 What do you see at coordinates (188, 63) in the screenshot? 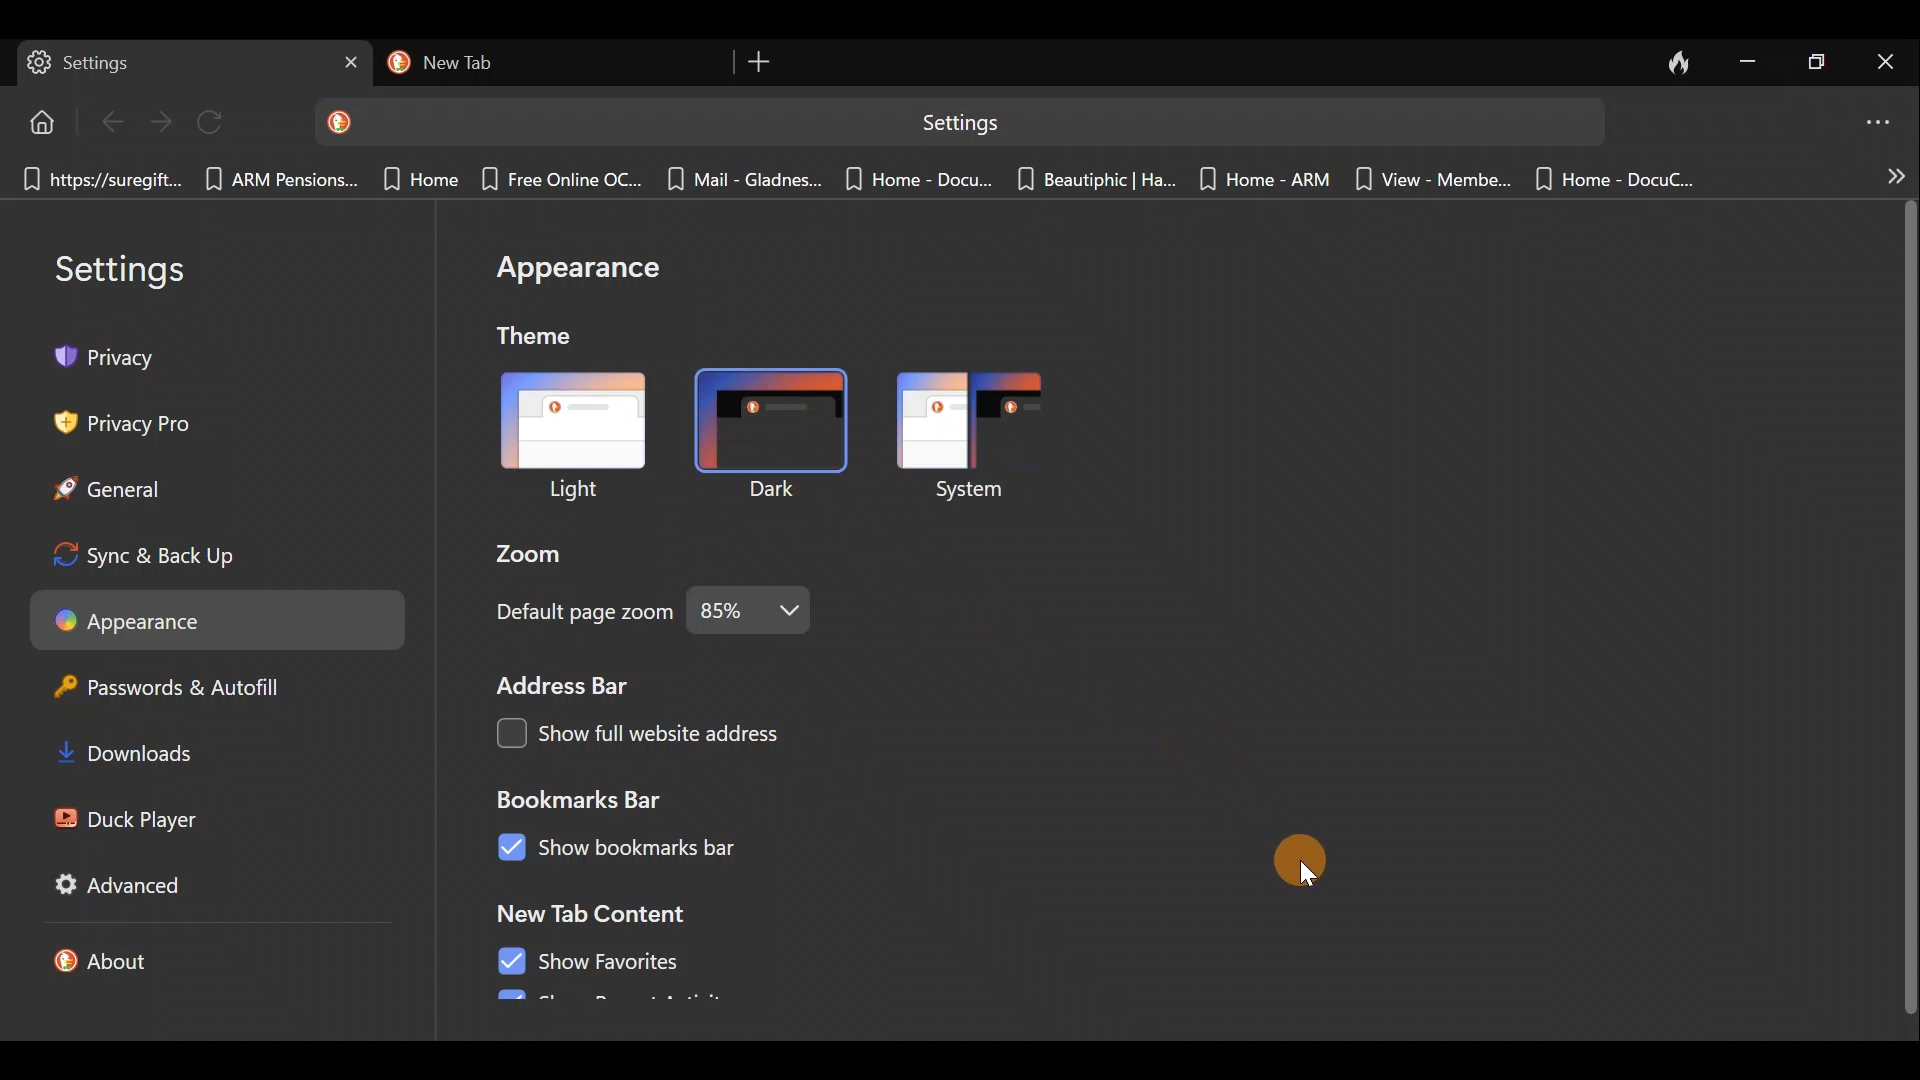
I see `Tab 1 ` at bounding box center [188, 63].